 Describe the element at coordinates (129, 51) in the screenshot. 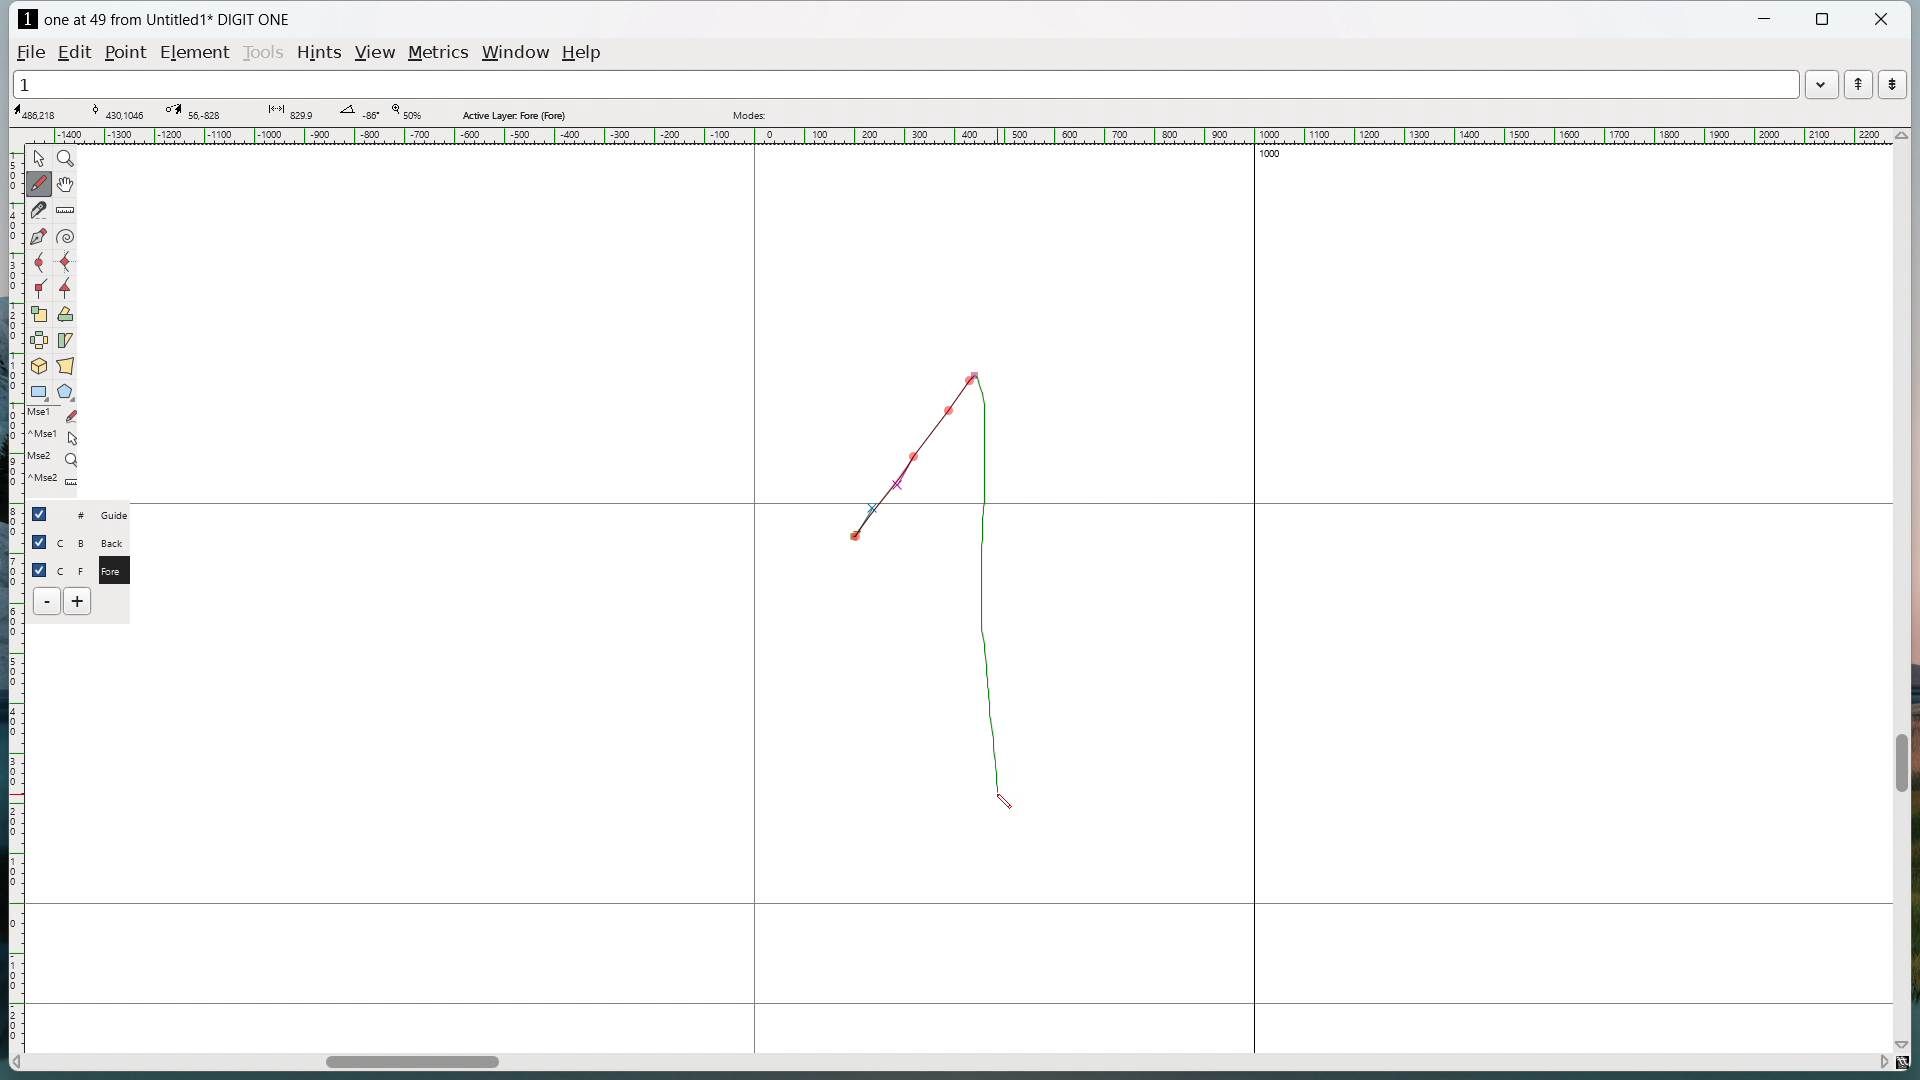

I see `Point` at that location.